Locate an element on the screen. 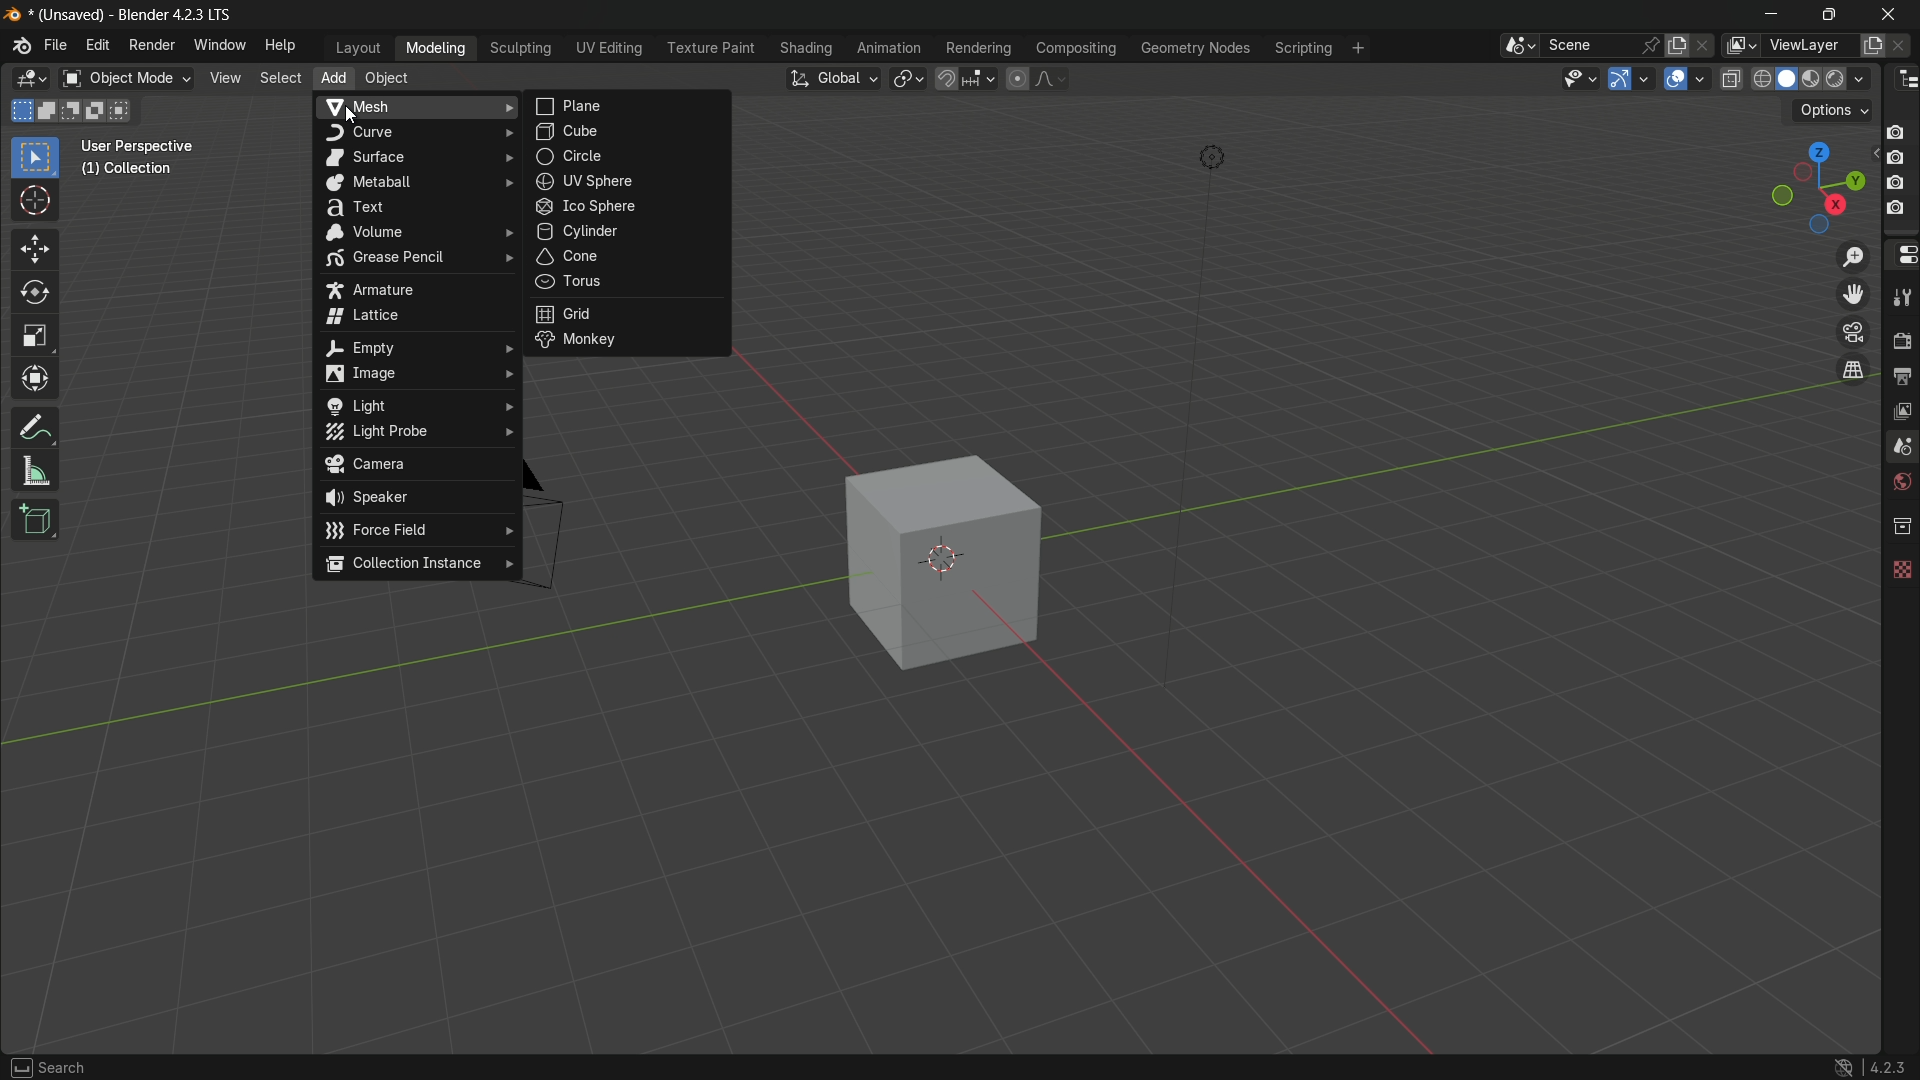  scale is located at coordinates (37, 338).